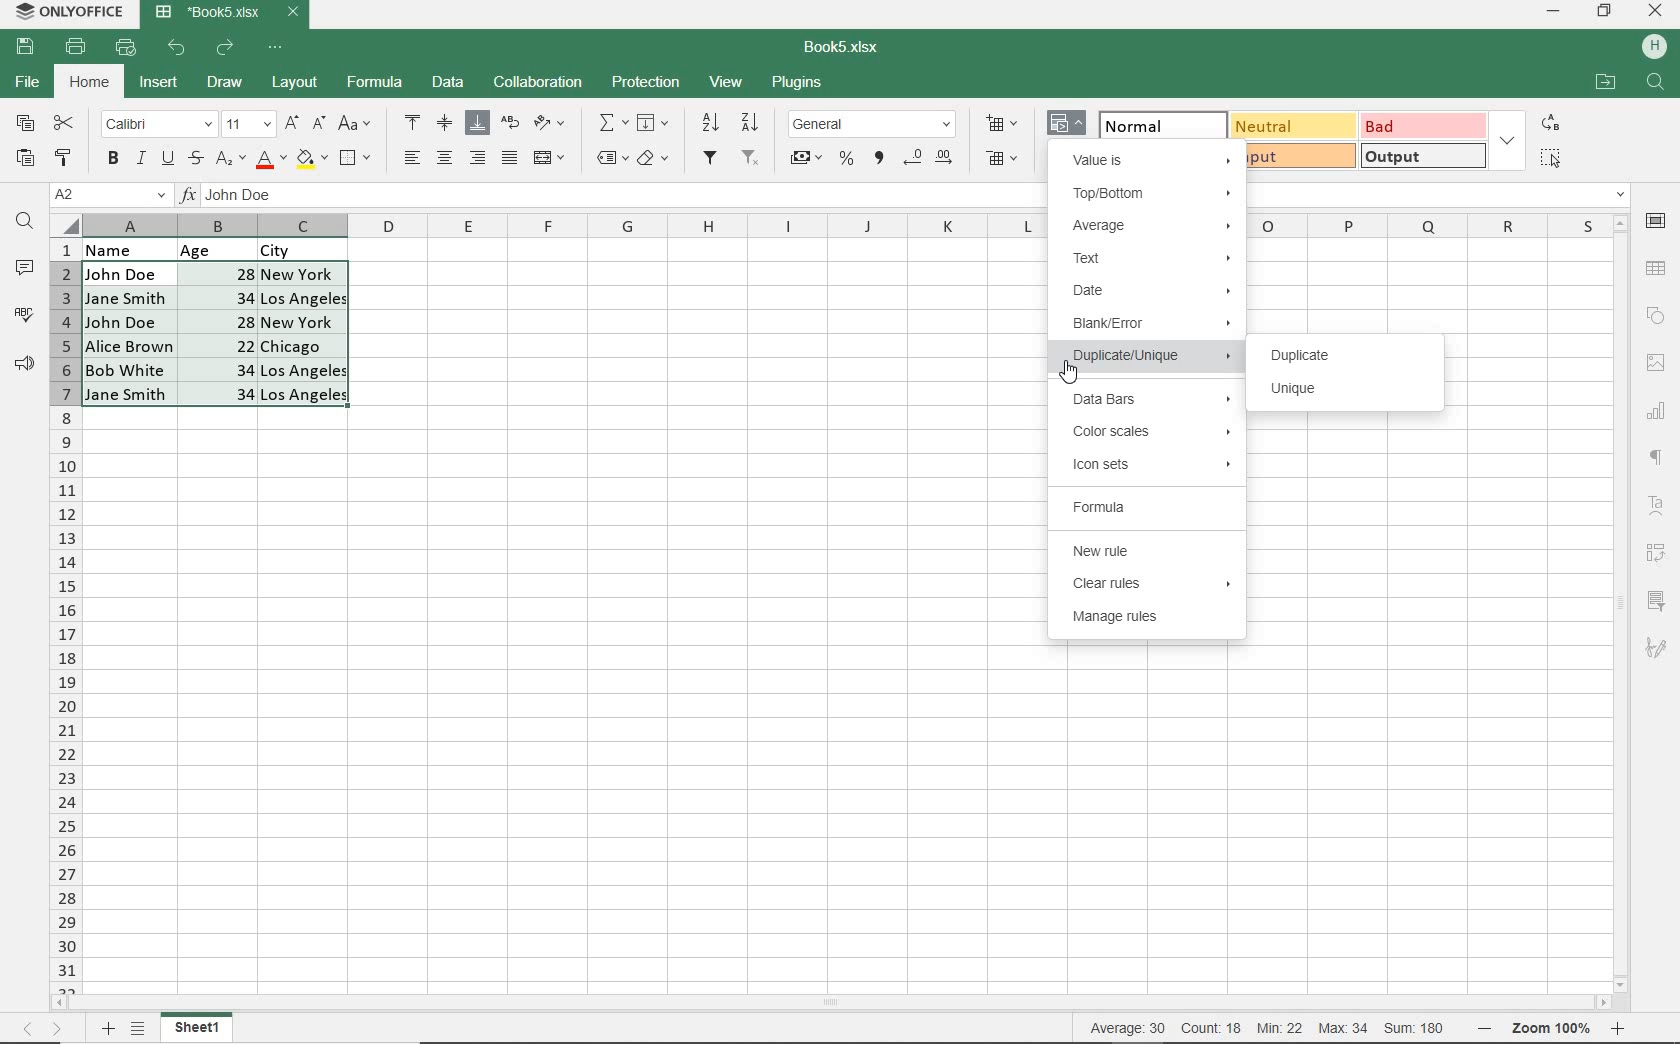 This screenshot has width=1680, height=1044. What do you see at coordinates (613, 122) in the screenshot?
I see `INSERT FUNCTION` at bounding box center [613, 122].